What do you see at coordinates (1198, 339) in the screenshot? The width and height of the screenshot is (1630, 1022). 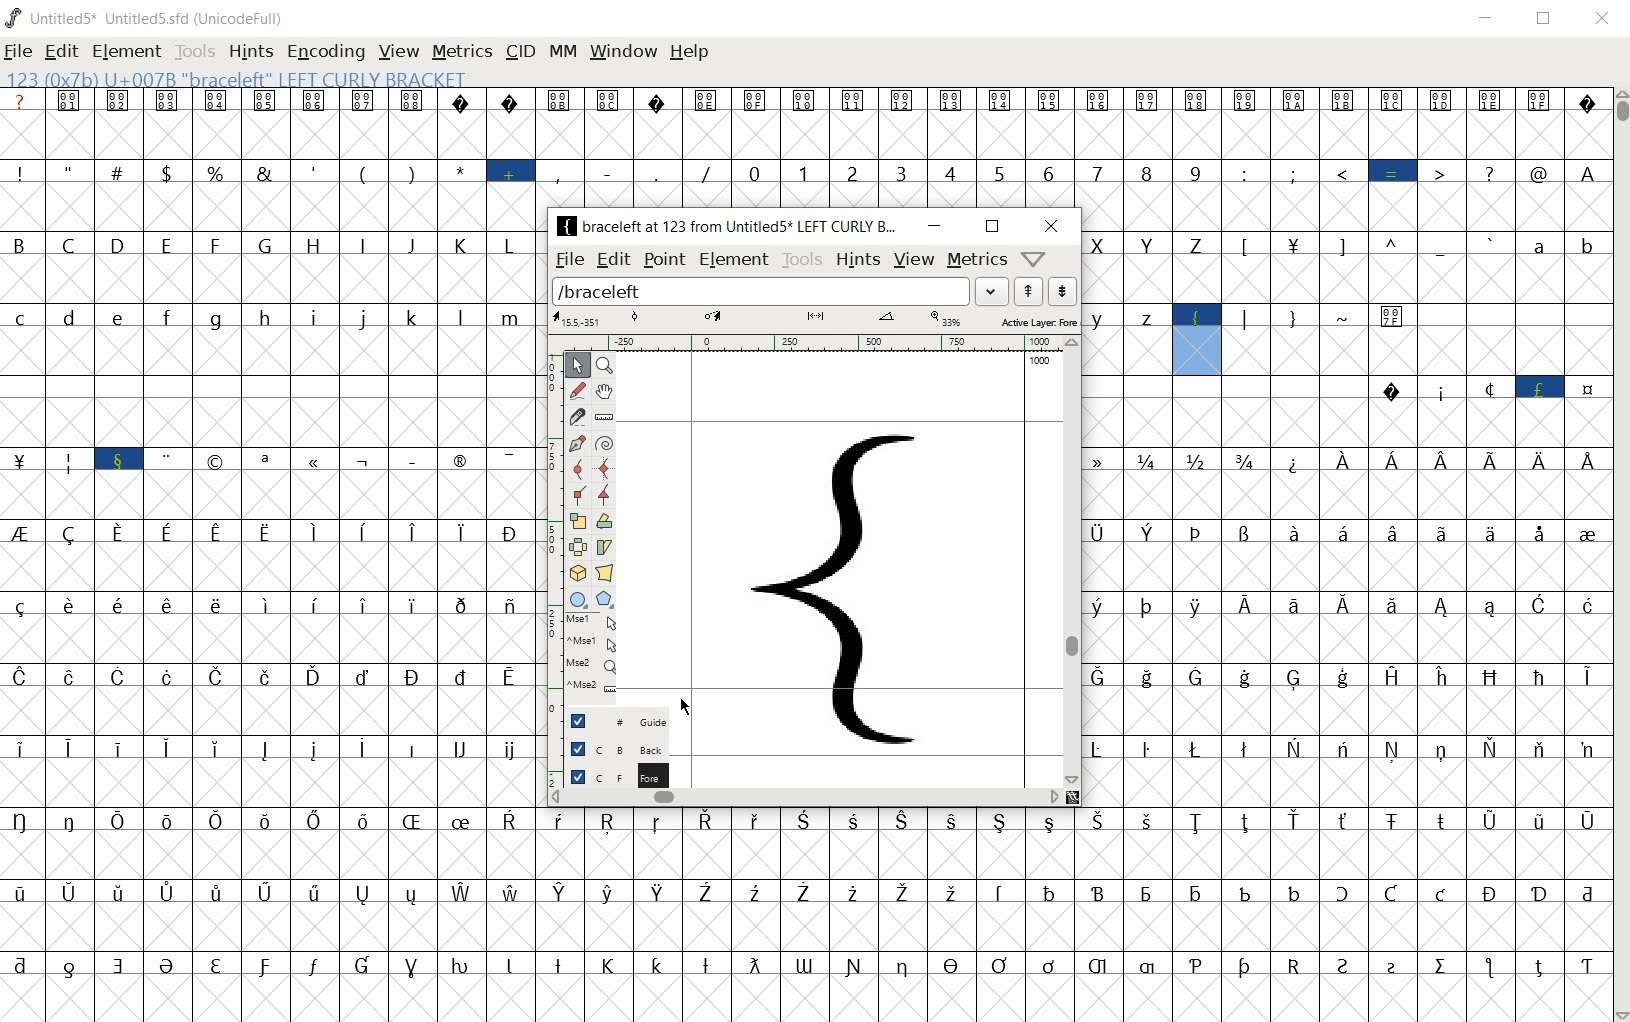 I see `123 (0x7b) U+007B "braceleft" LEFT CURLY BRACKET` at bounding box center [1198, 339].